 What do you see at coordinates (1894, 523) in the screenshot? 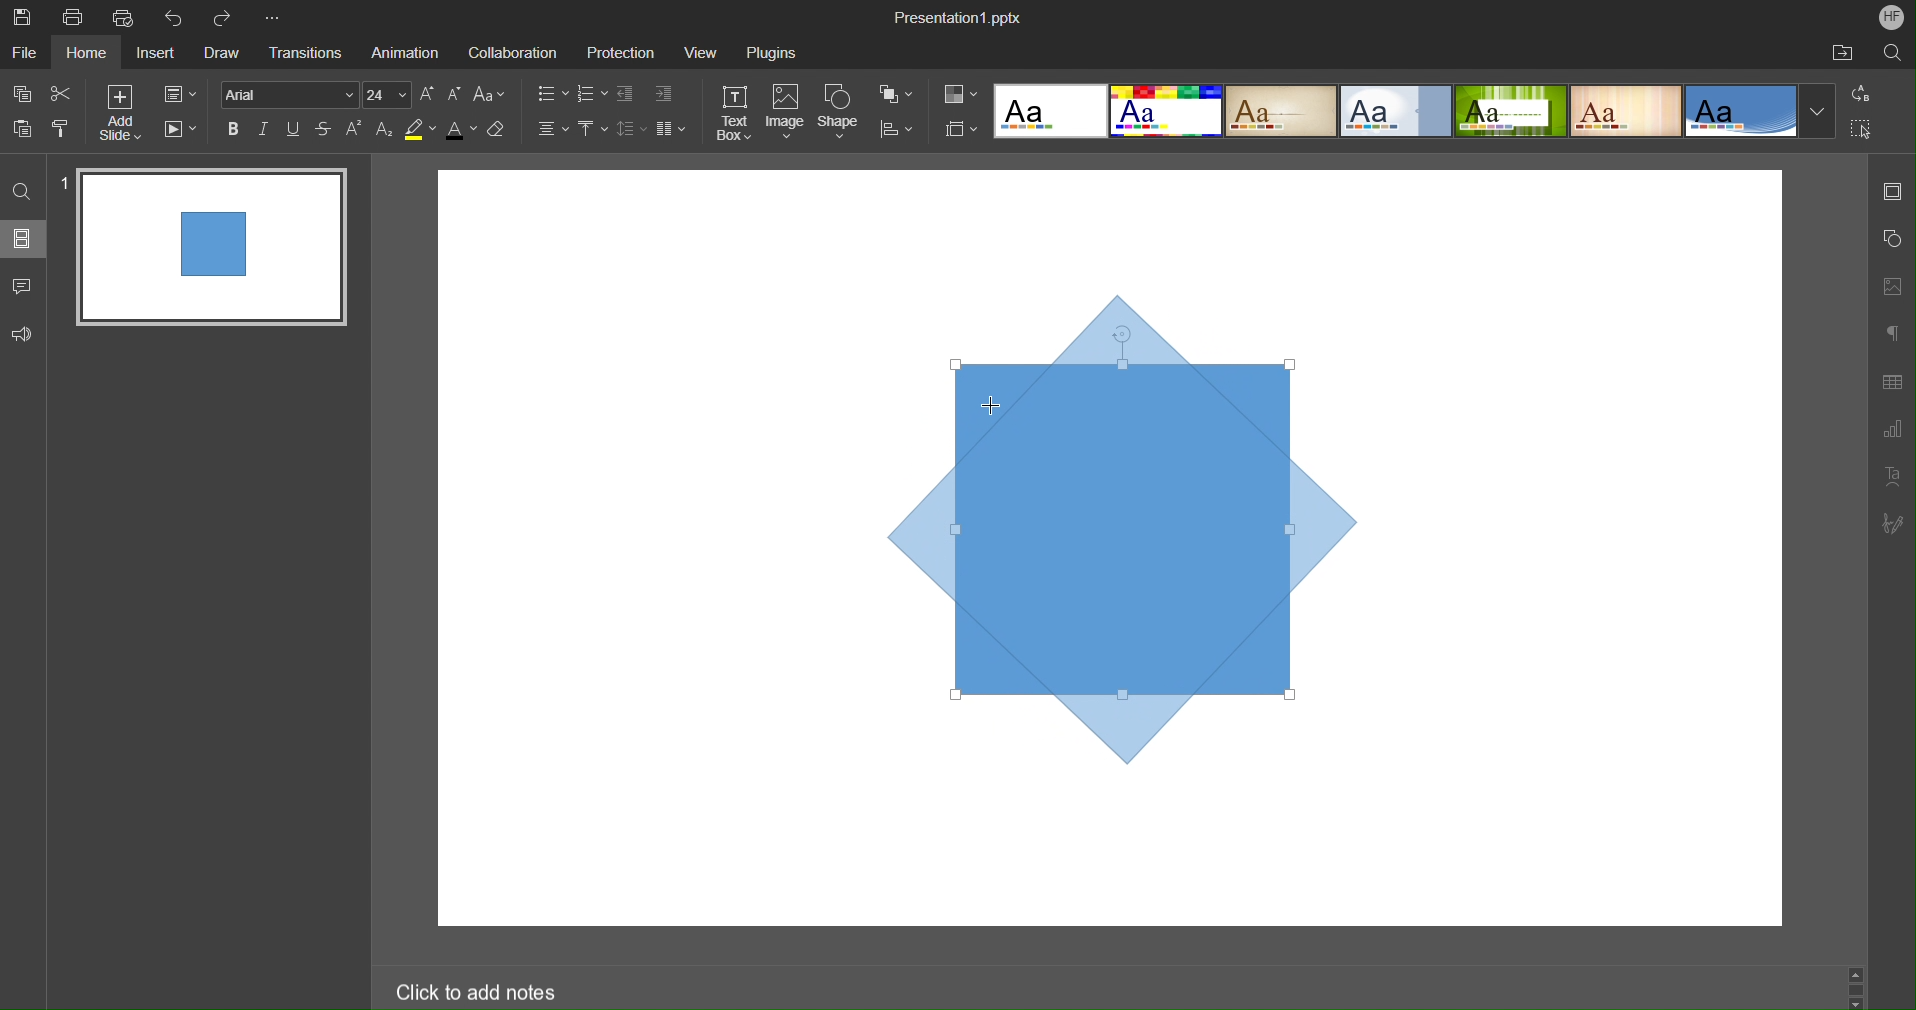
I see `Signature` at bounding box center [1894, 523].